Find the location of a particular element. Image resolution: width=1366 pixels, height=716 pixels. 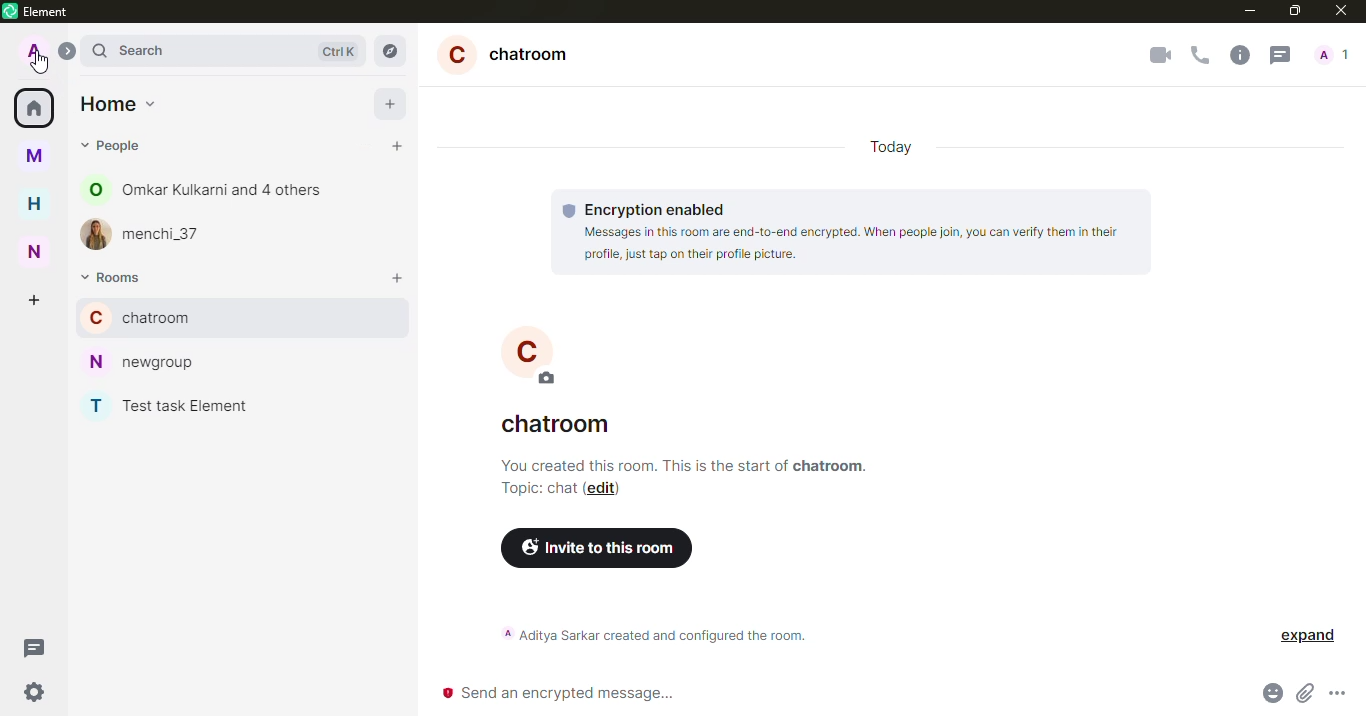

myspace is located at coordinates (33, 156).